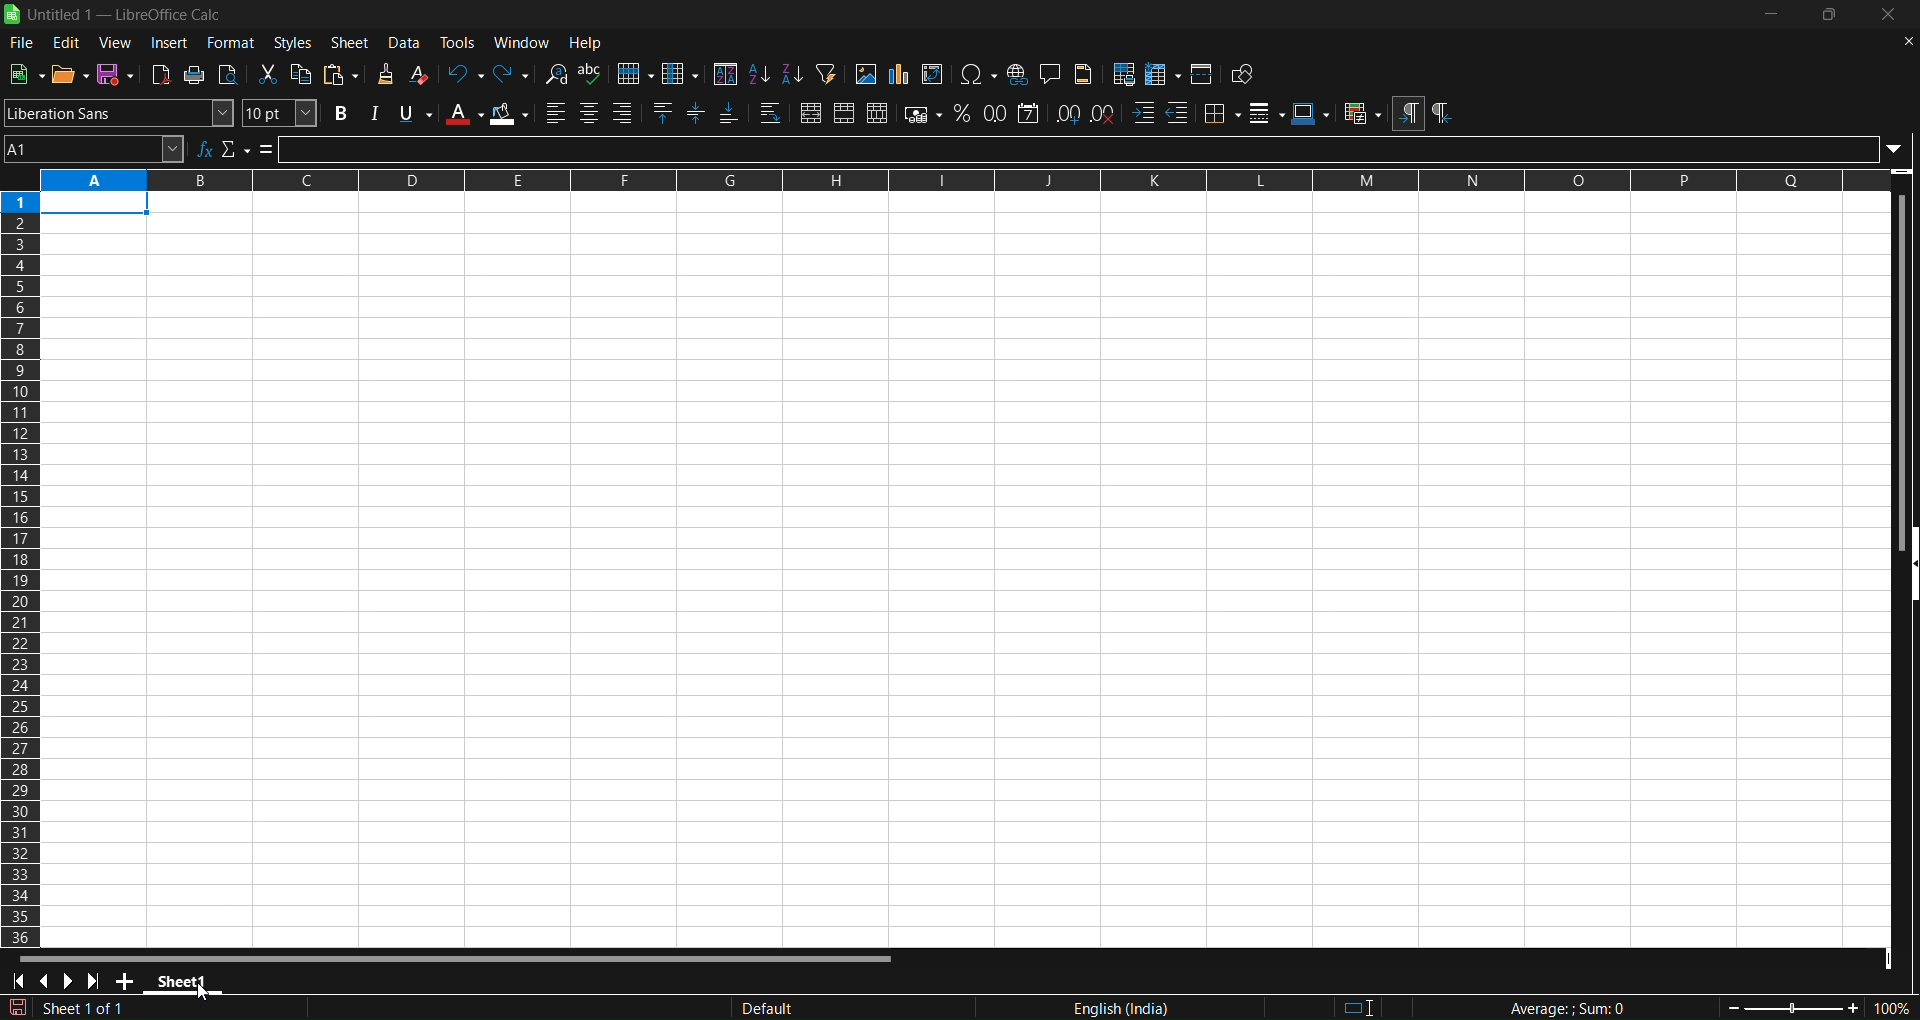 Image resolution: width=1920 pixels, height=1020 pixels. What do you see at coordinates (1222, 112) in the screenshot?
I see `border` at bounding box center [1222, 112].